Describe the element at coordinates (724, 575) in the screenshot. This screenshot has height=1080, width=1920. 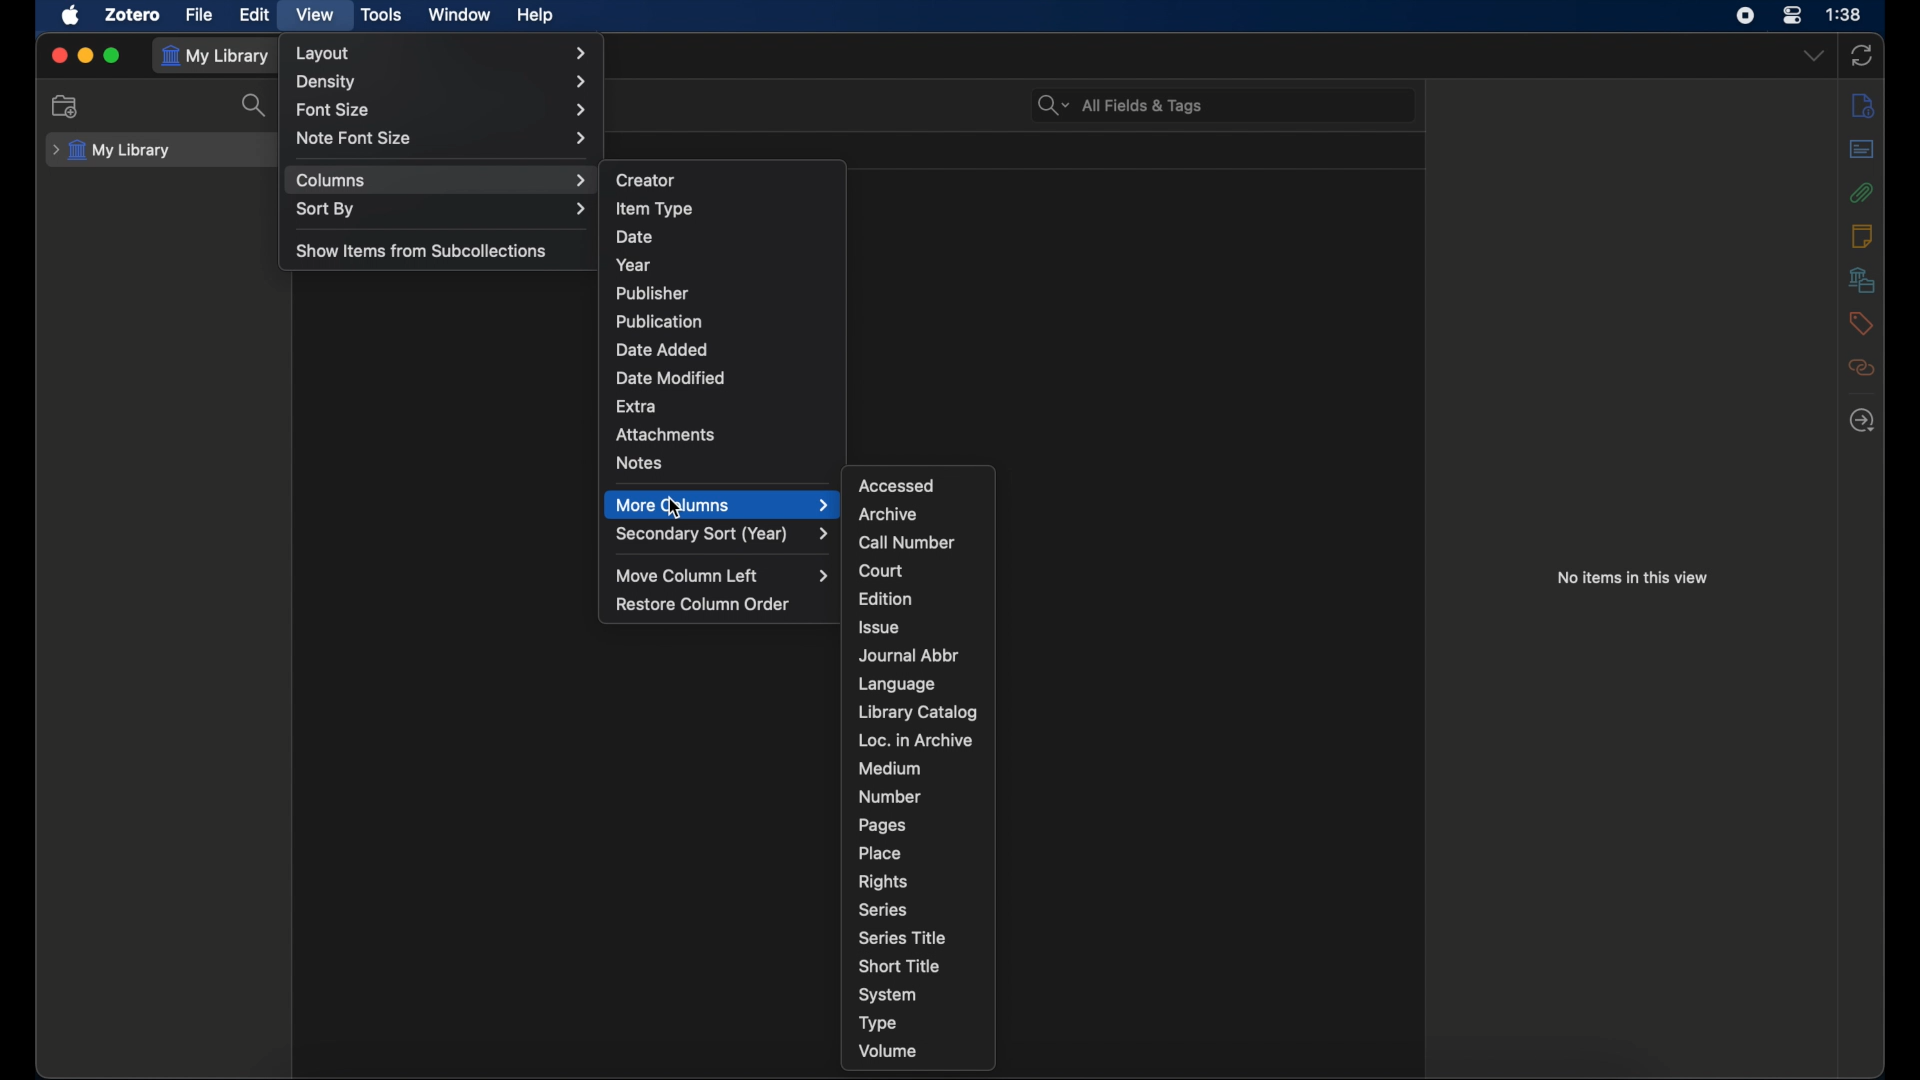
I see `move column left` at that location.